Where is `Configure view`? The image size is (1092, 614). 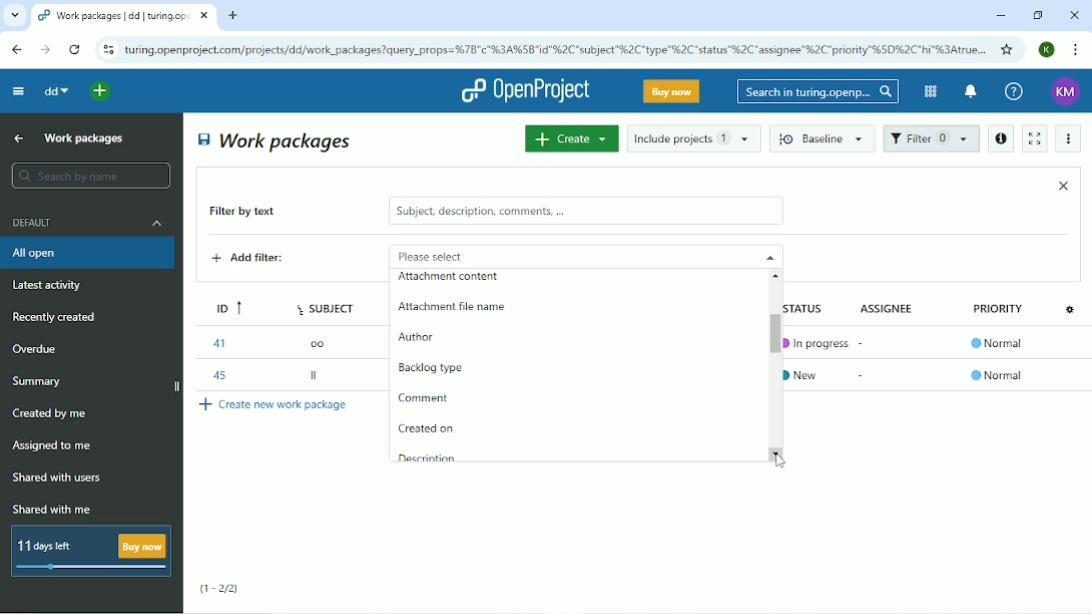
Configure view is located at coordinates (1072, 308).